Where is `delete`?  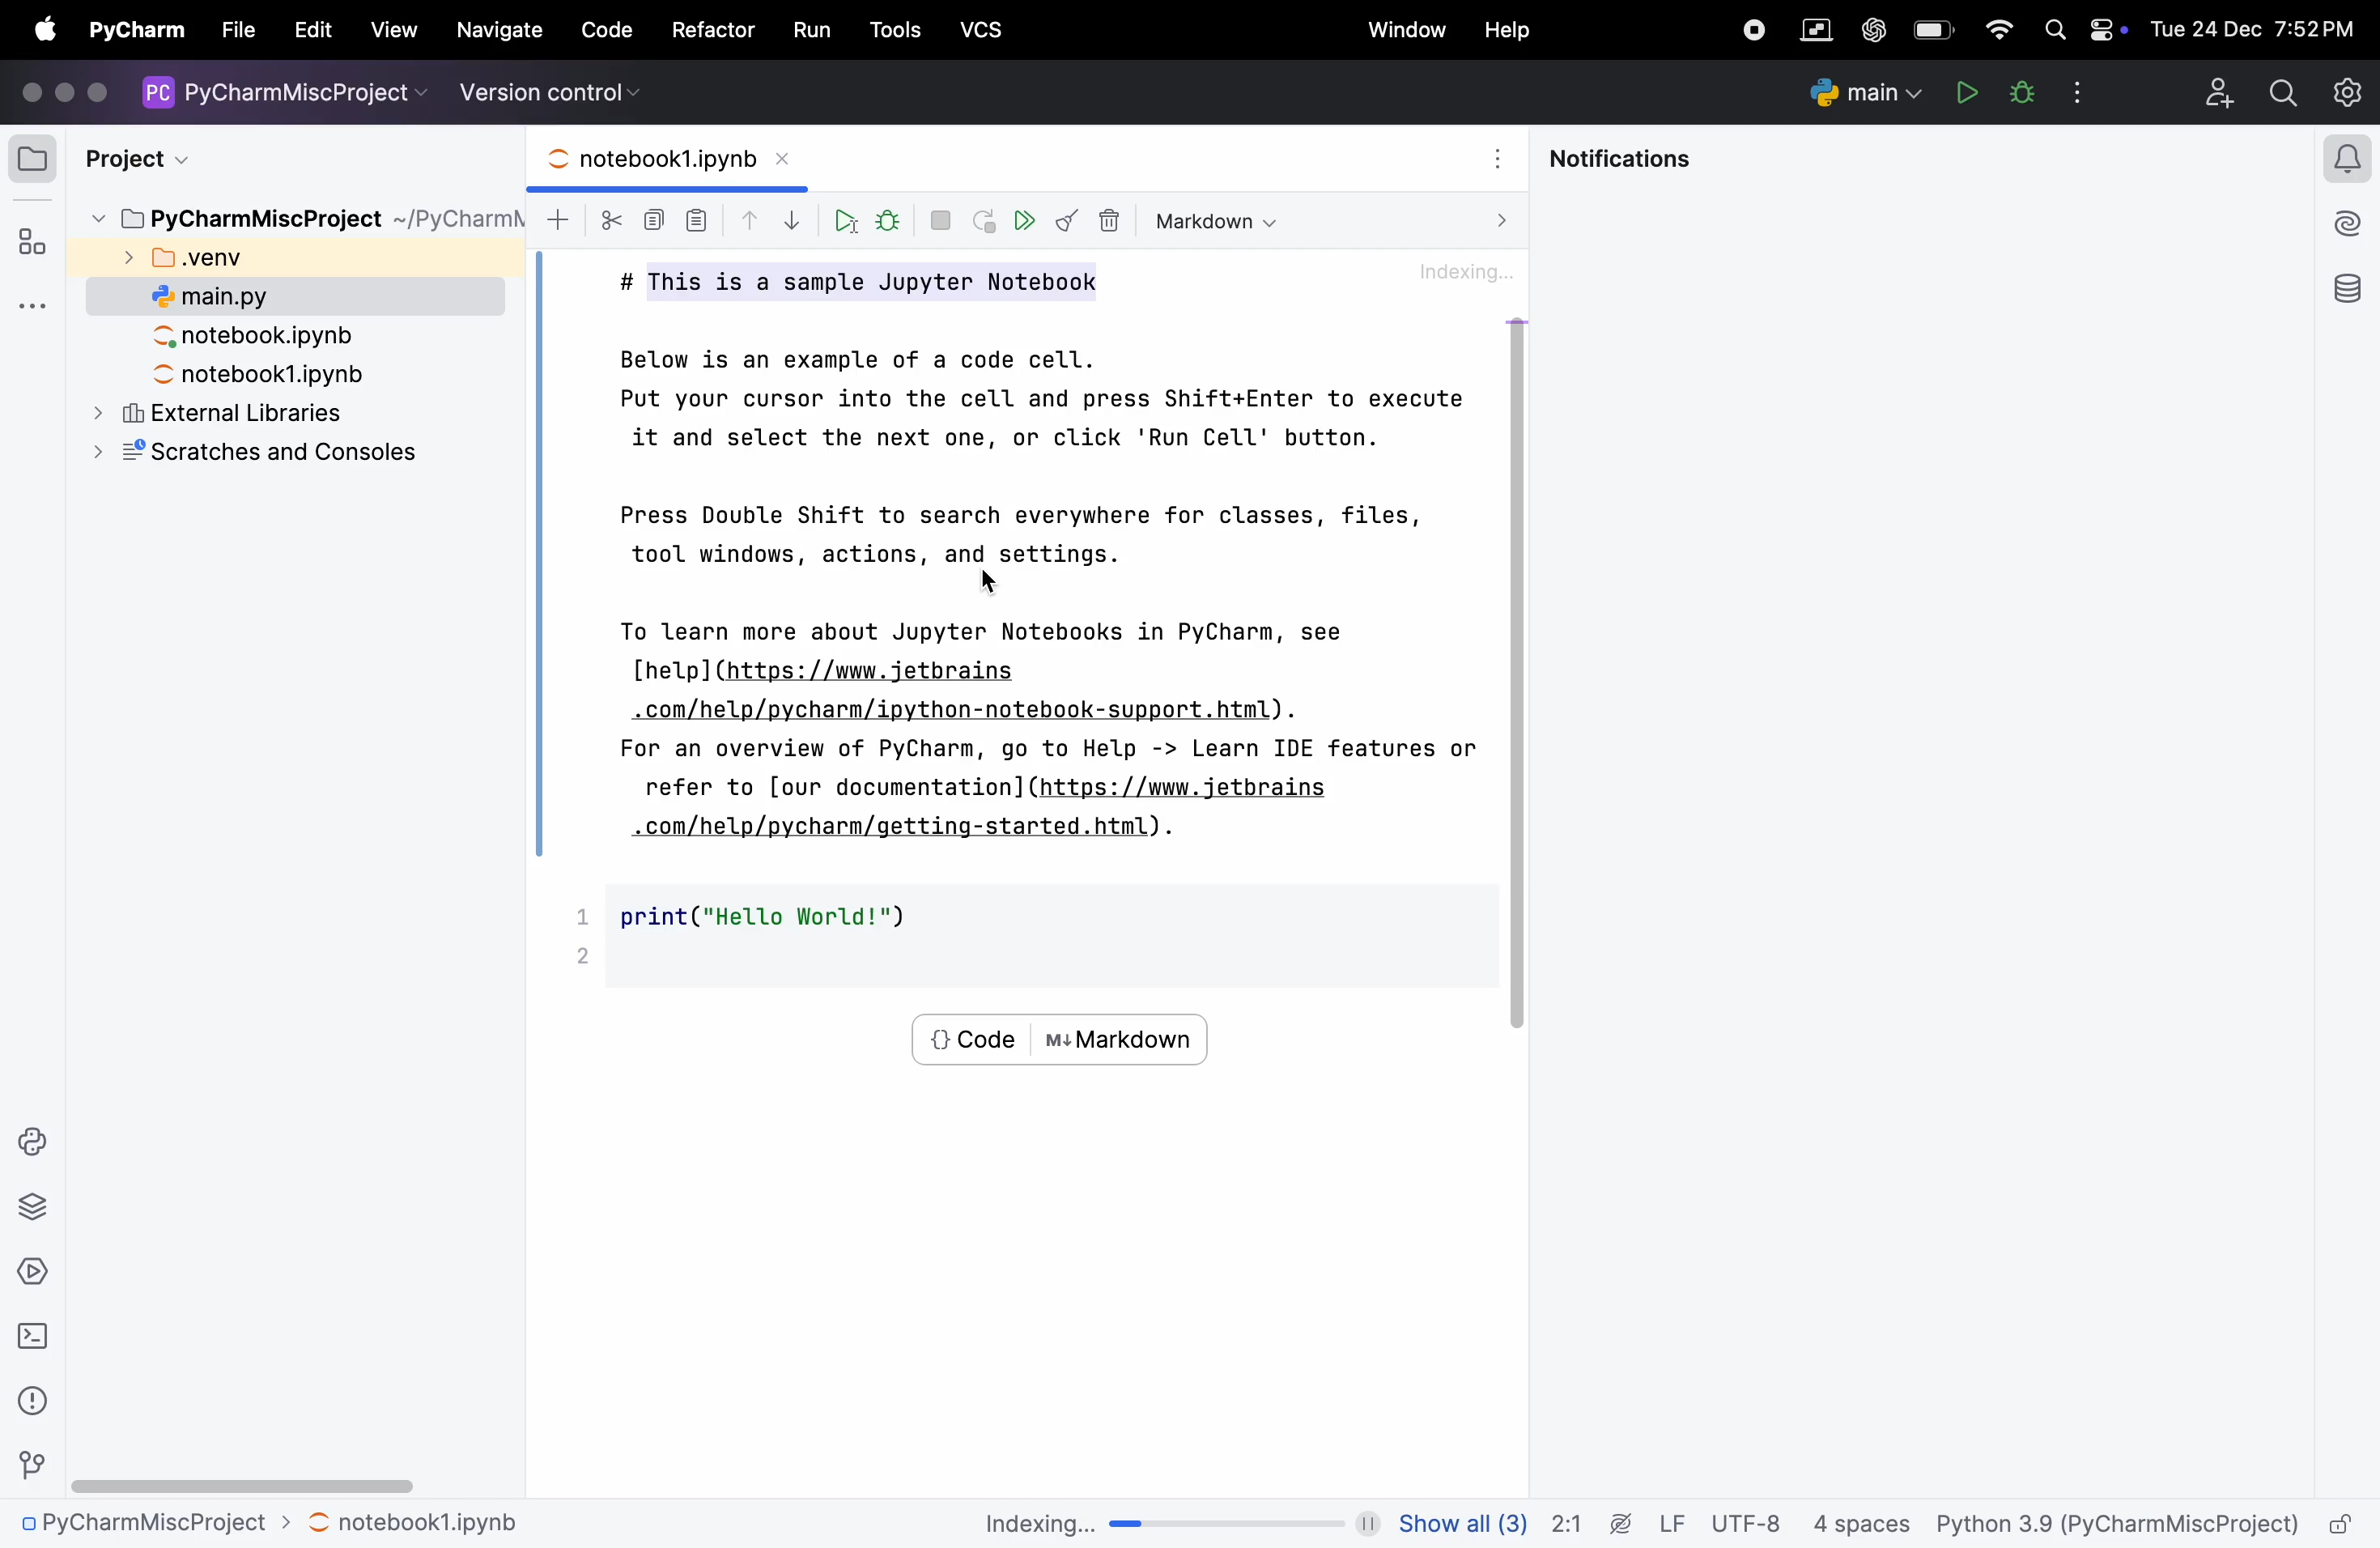 delete is located at coordinates (1113, 219).